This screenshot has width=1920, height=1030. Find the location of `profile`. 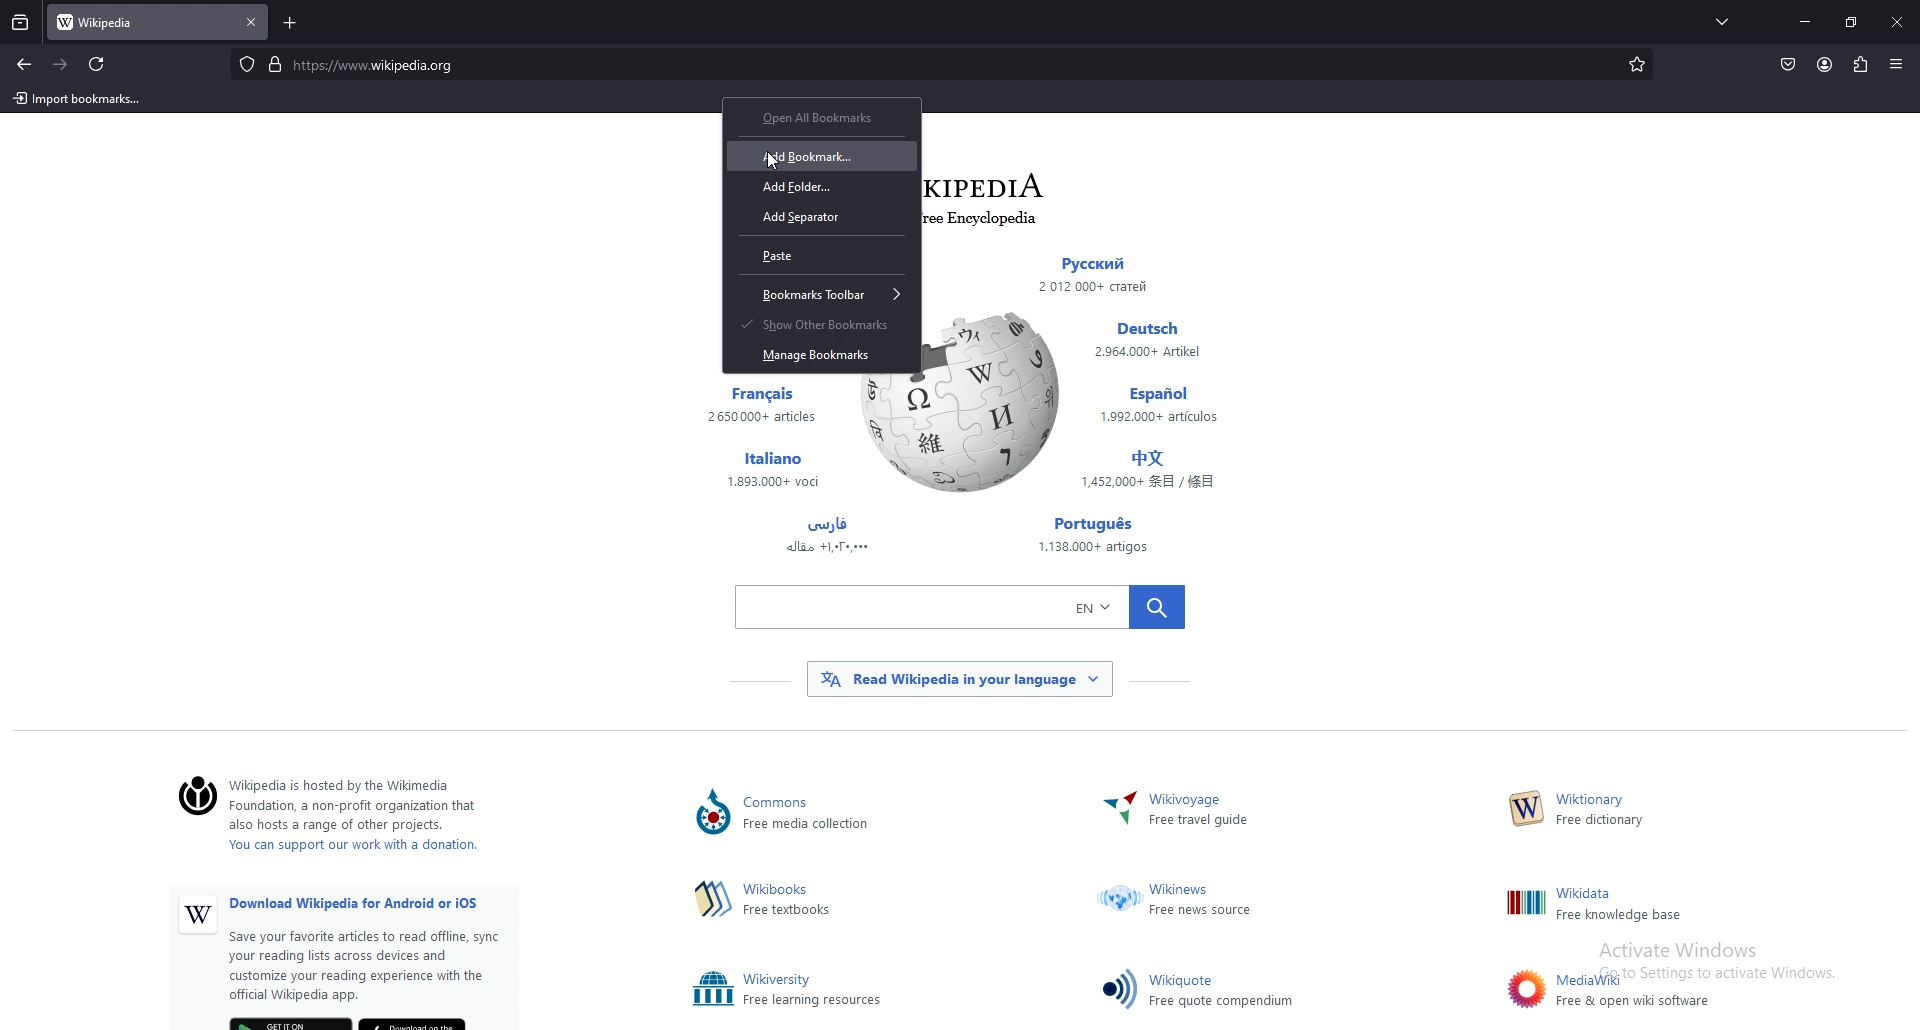

profile is located at coordinates (1825, 65).